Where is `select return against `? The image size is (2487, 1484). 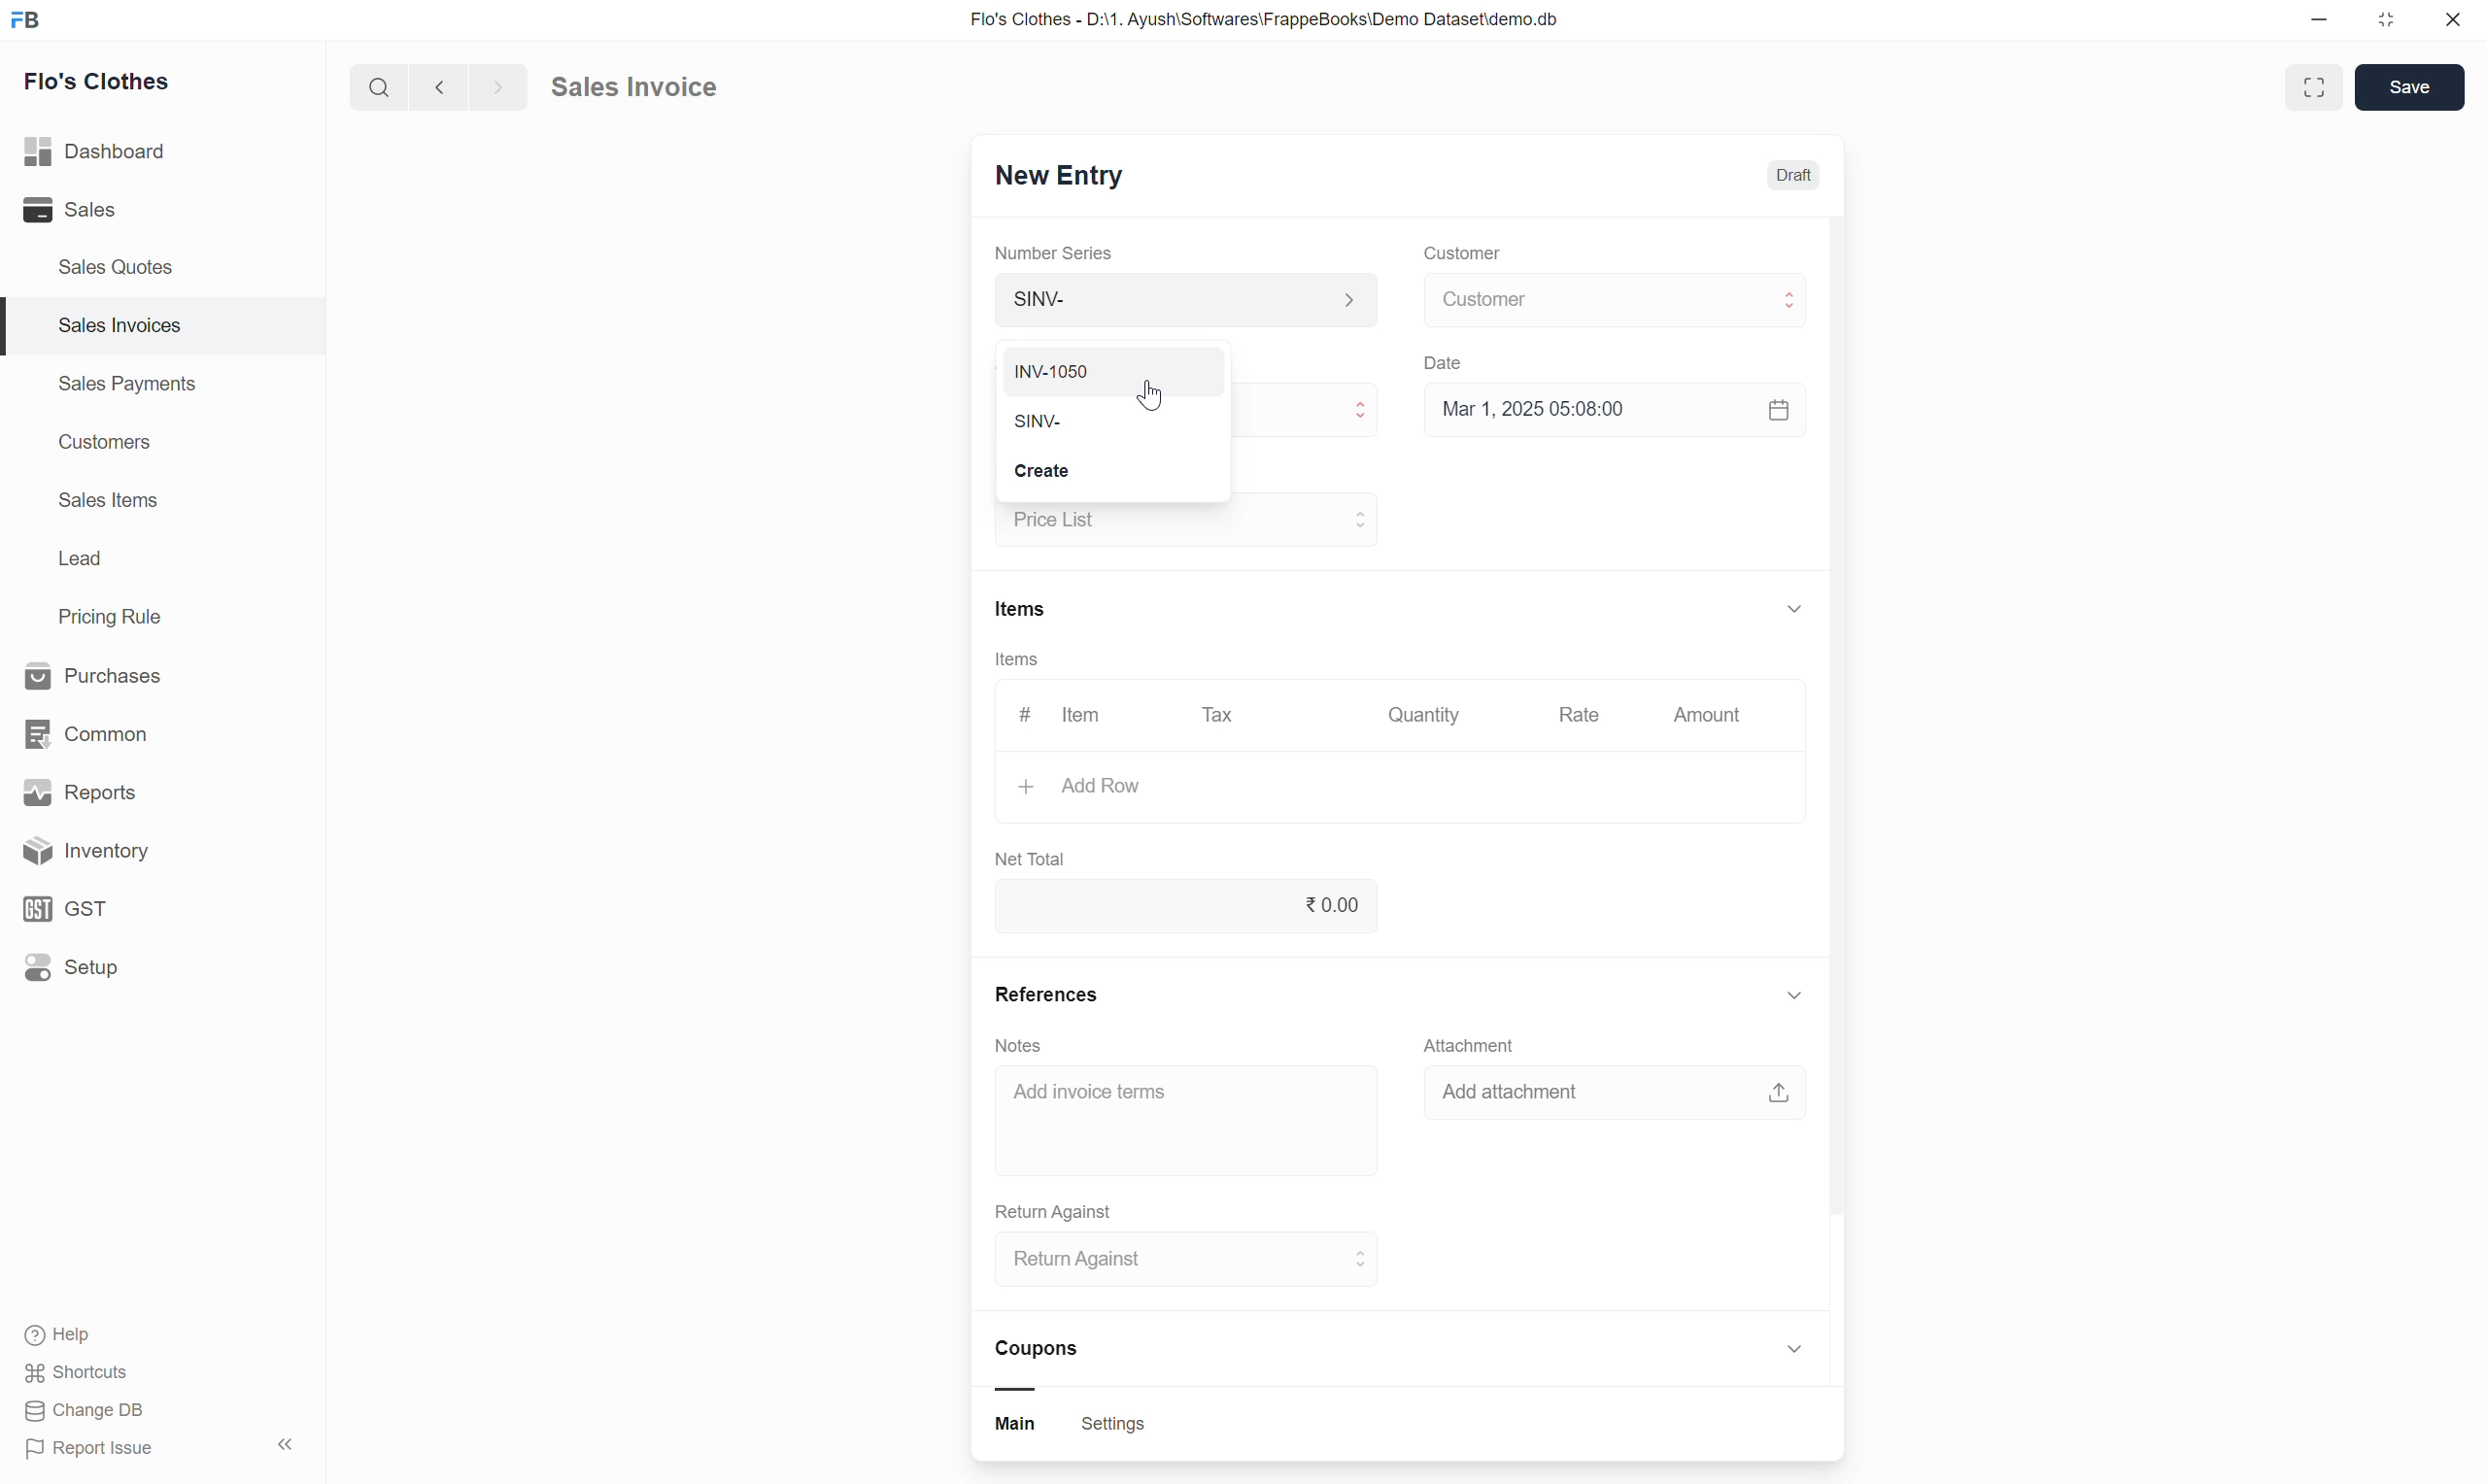
select return against  is located at coordinates (1177, 1264).